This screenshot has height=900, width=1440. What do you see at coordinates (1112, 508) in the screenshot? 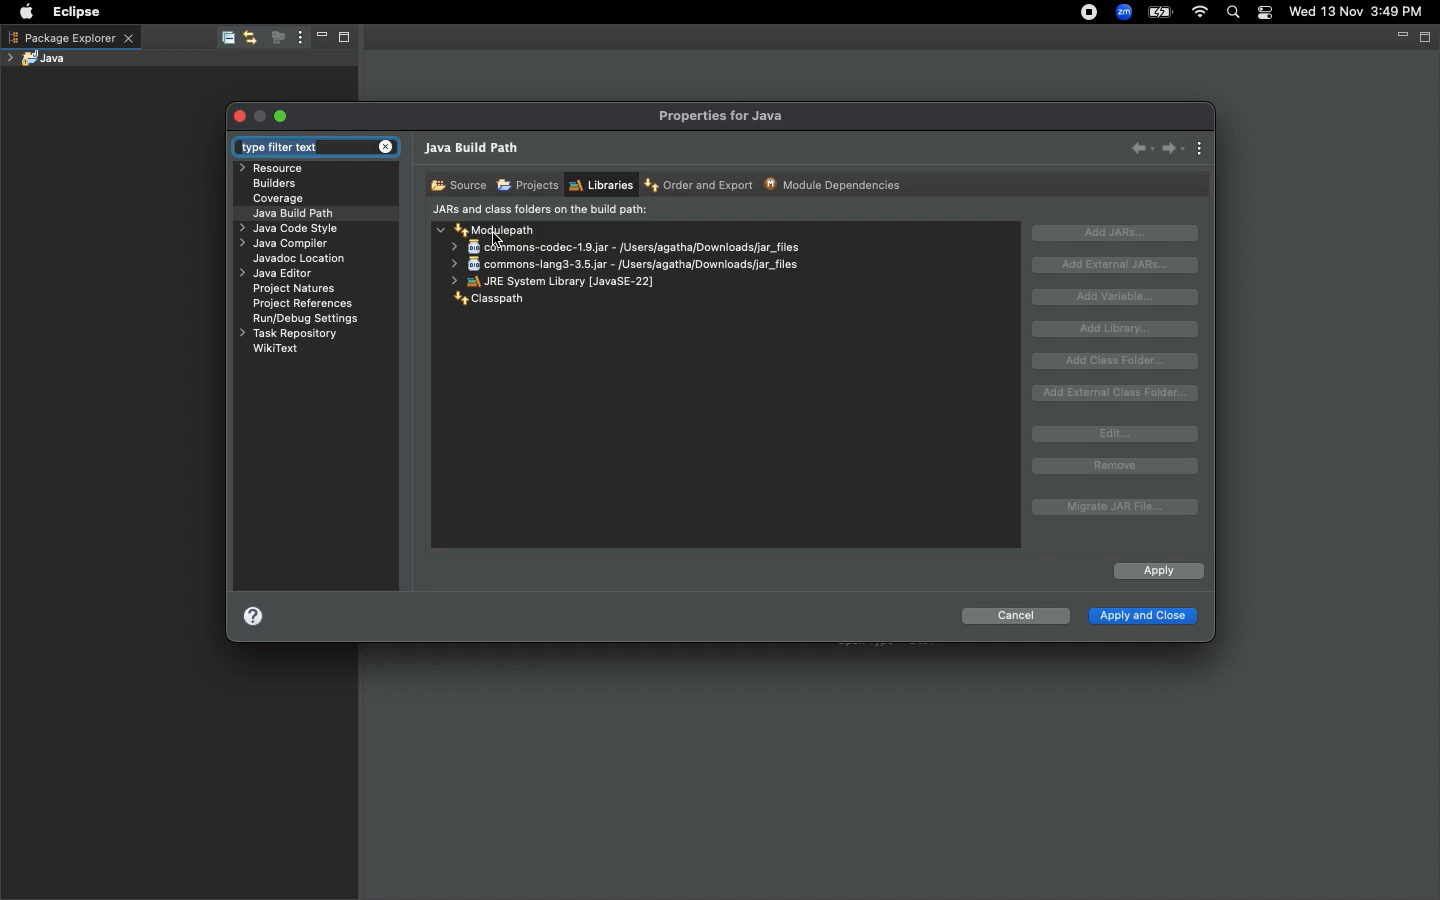
I see `Migrate JAR file` at bounding box center [1112, 508].